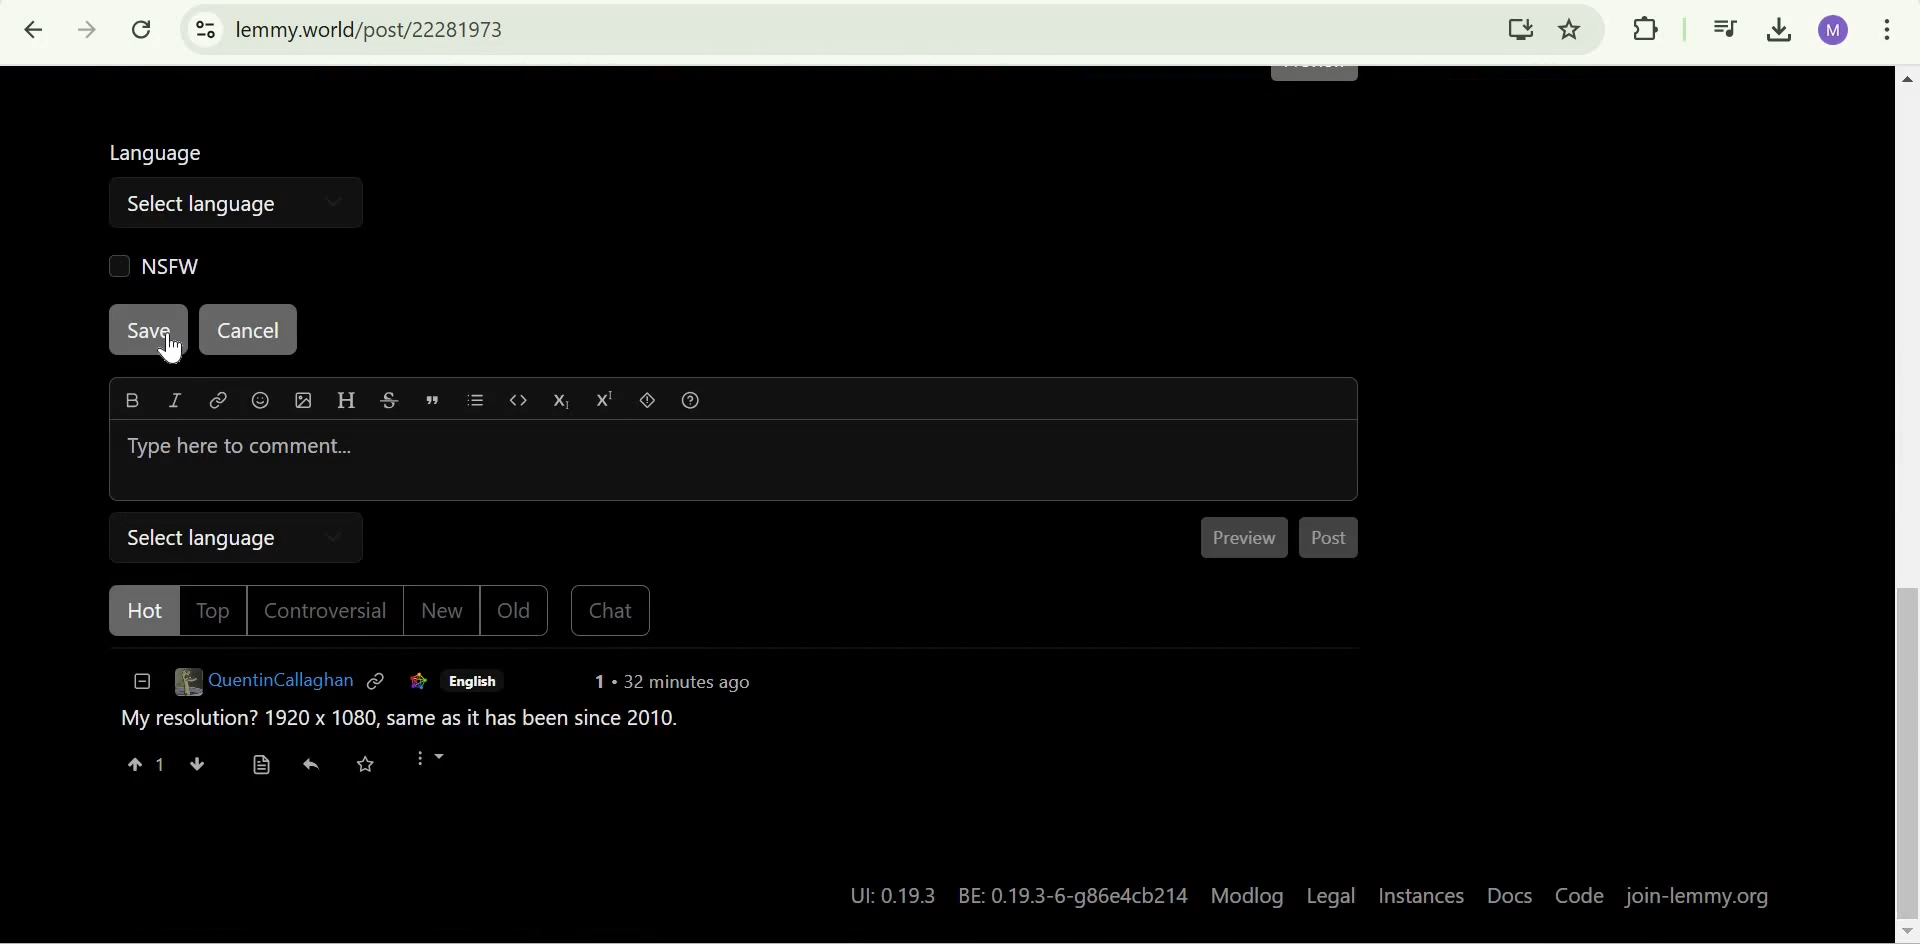 The image size is (1920, 944). Describe the element at coordinates (171, 404) in the screenshot. I see `italic` at that location.